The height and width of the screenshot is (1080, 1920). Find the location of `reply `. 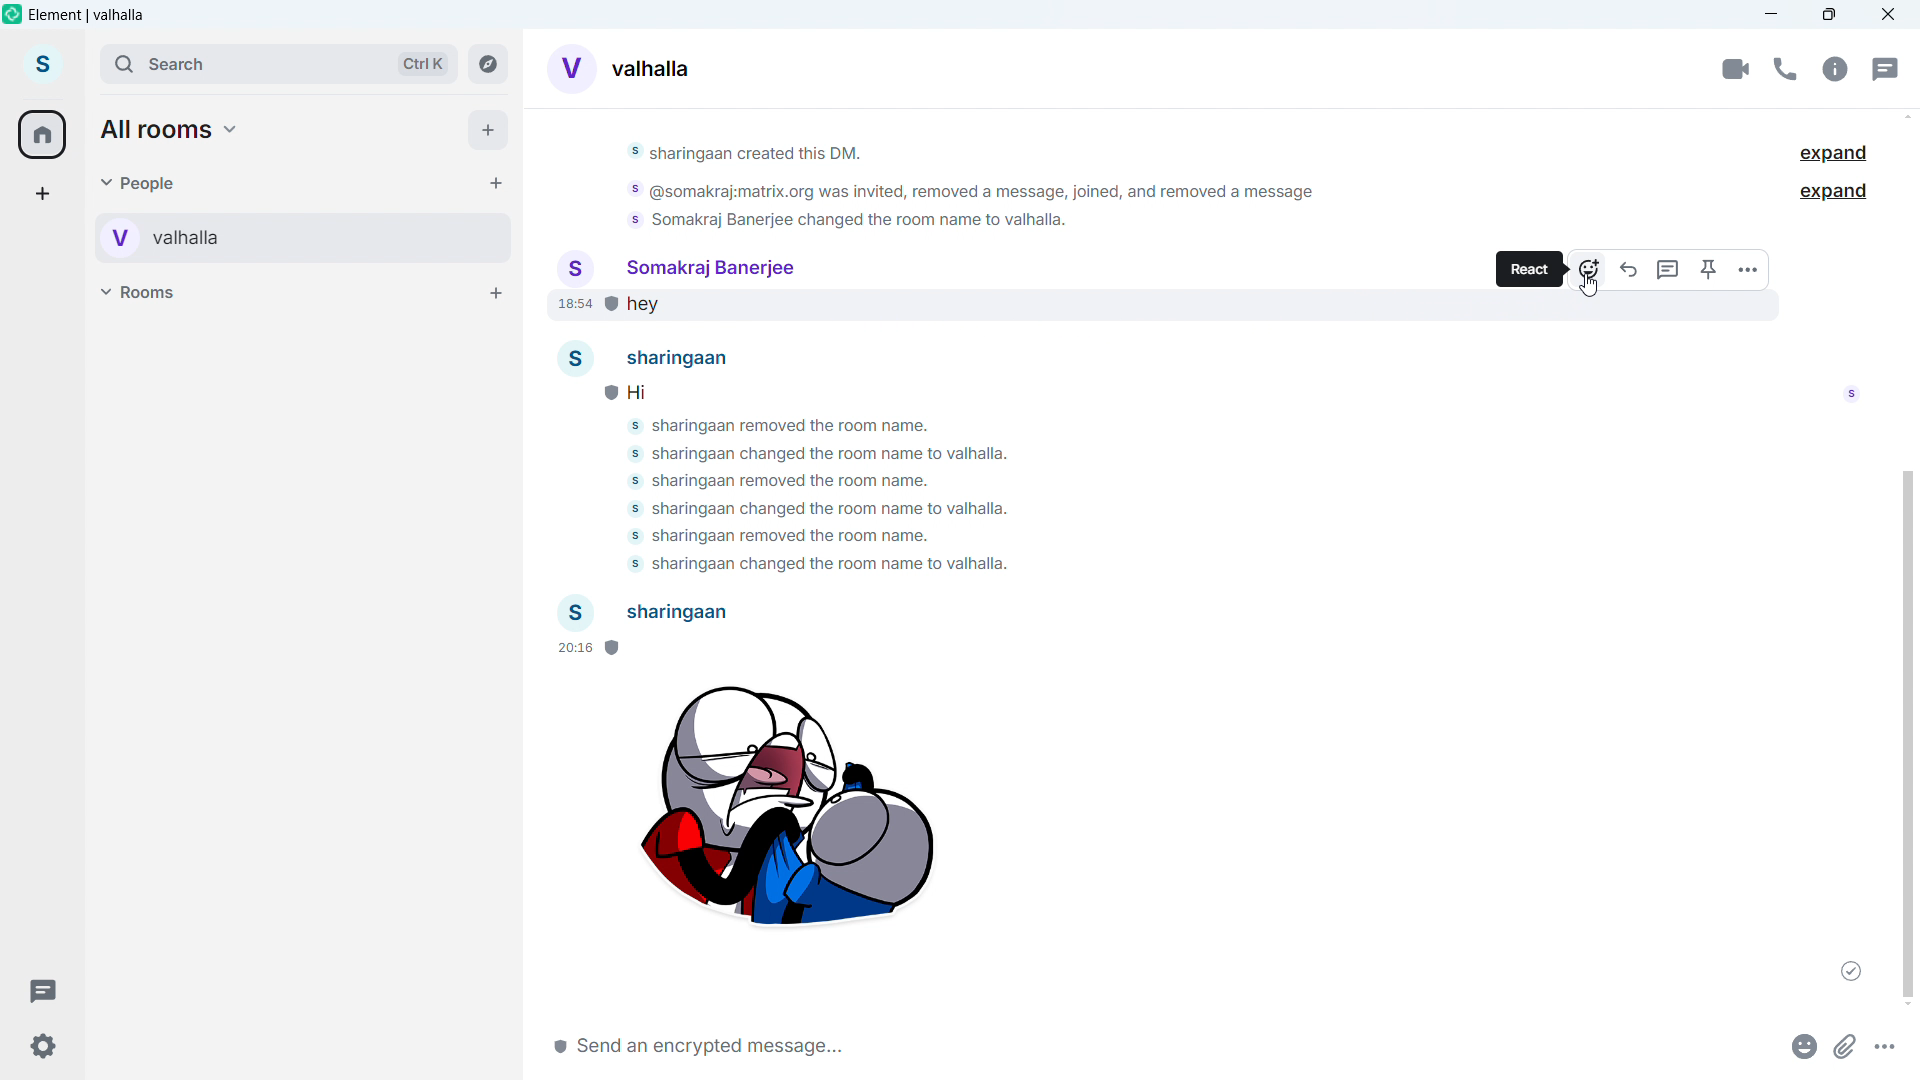

reply  is located at coordinates (1630, 268).